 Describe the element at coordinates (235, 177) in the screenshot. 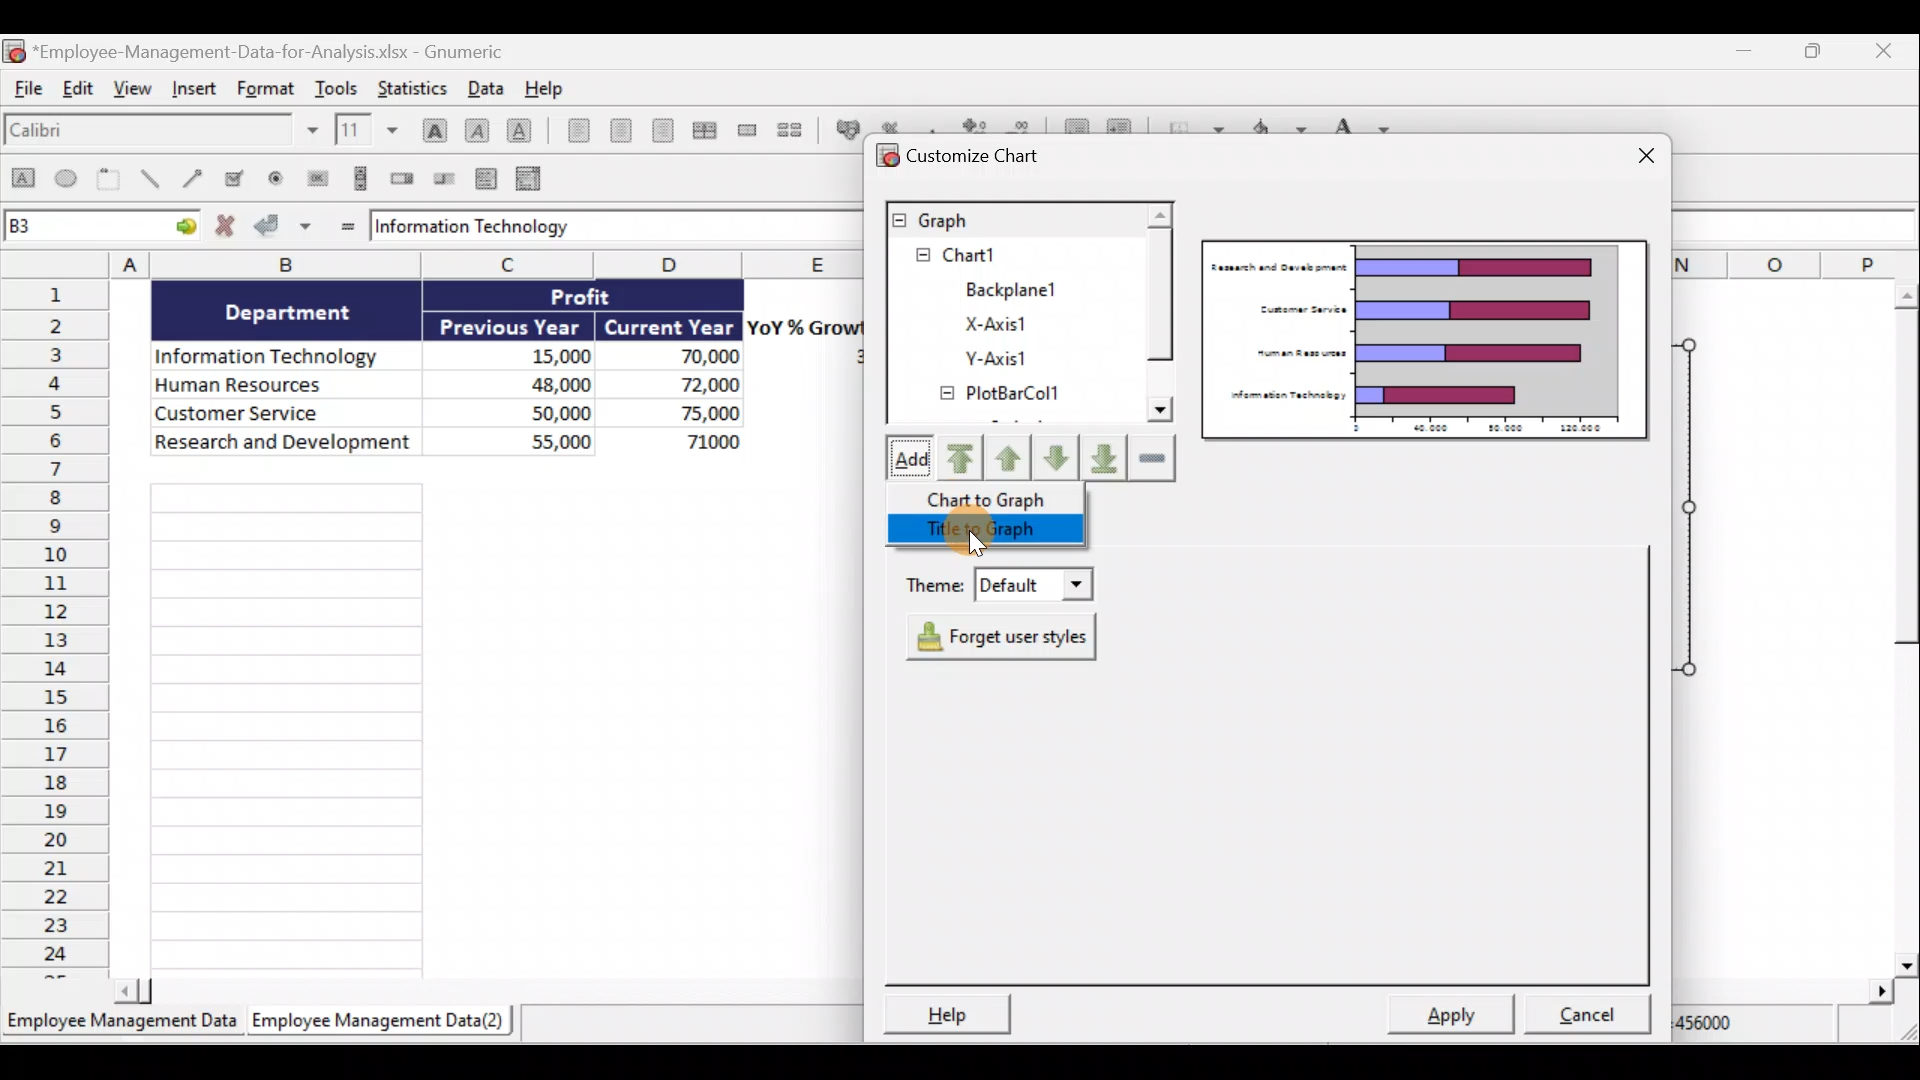

I see `Create a checkbox` at that location.